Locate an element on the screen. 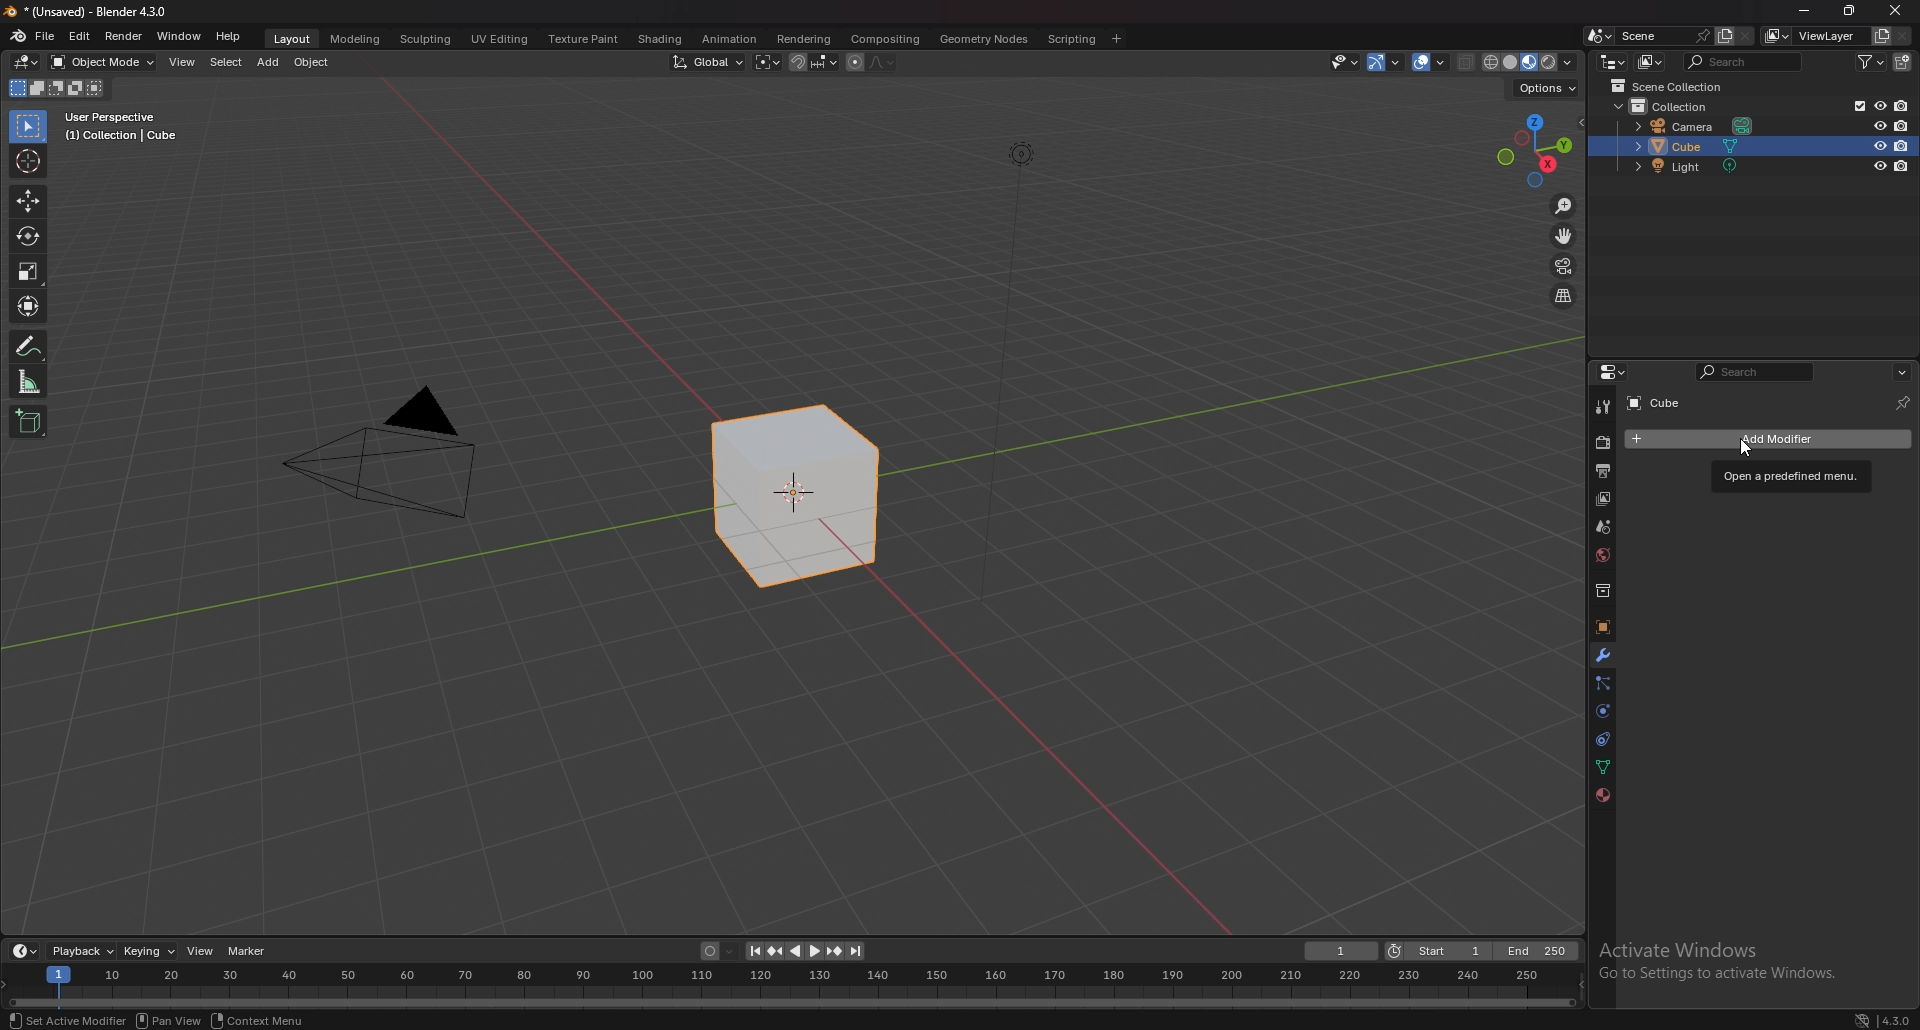 The width and height of the screenshot is (1920, 1030). view layer is located at coordinates (1602, 498).